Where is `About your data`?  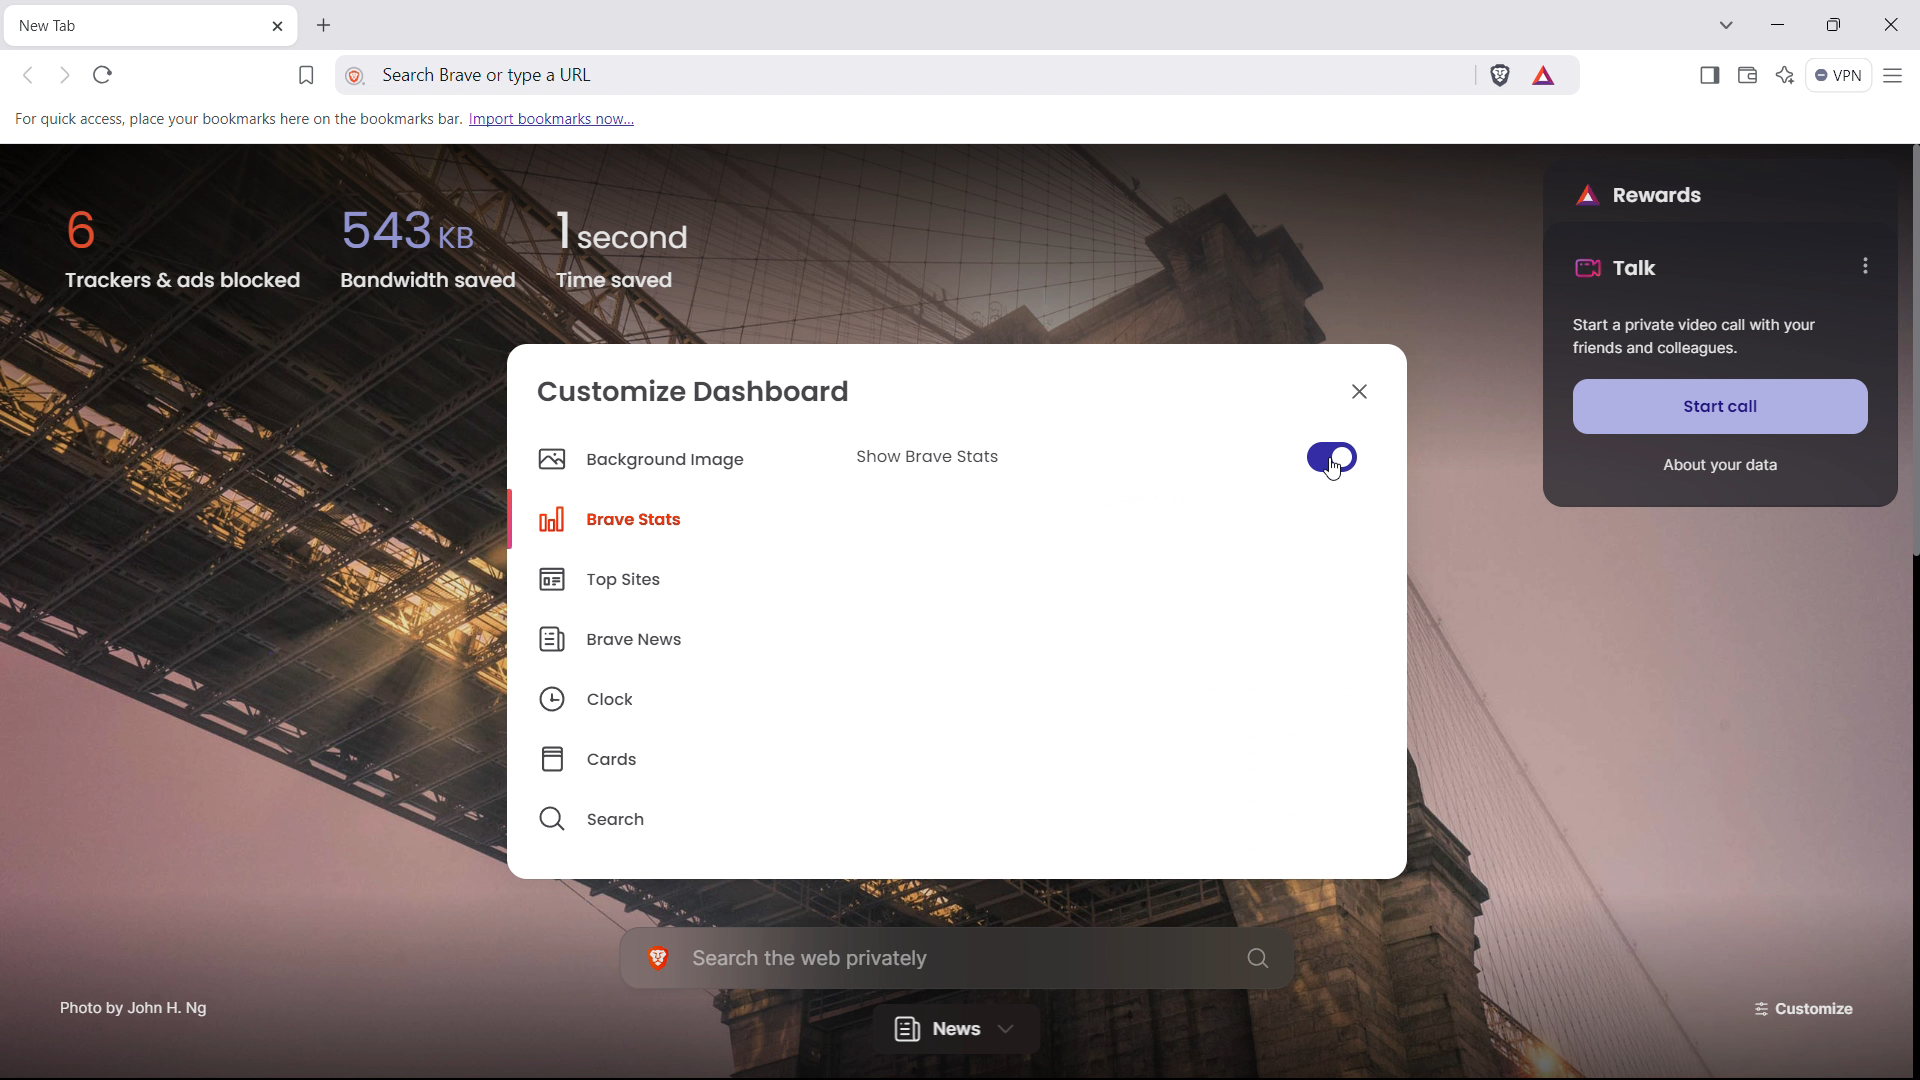 About your data is located at coordinates (1719, 466).